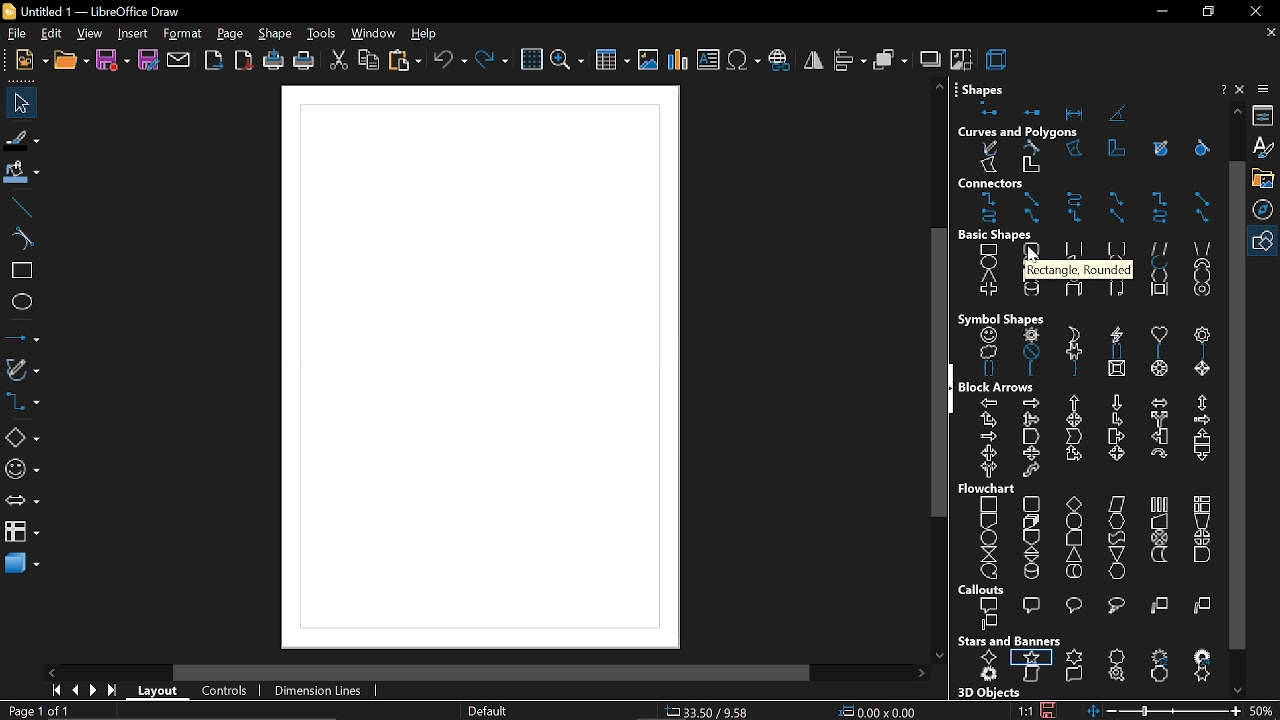 This screenshot has height=720, width=1280. Describe the element at coordinates (322, 35) in the screenshot. I see `tools` at that location.